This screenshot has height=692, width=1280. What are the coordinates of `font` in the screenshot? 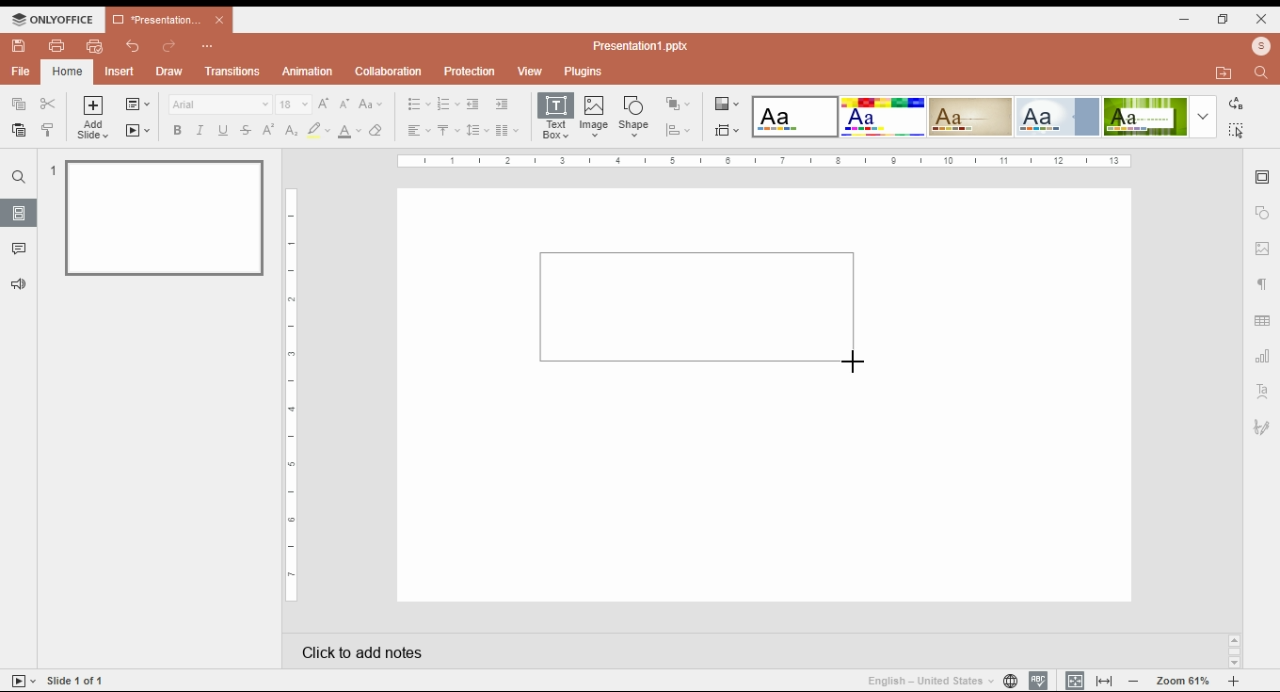 It's located at (220, 104).